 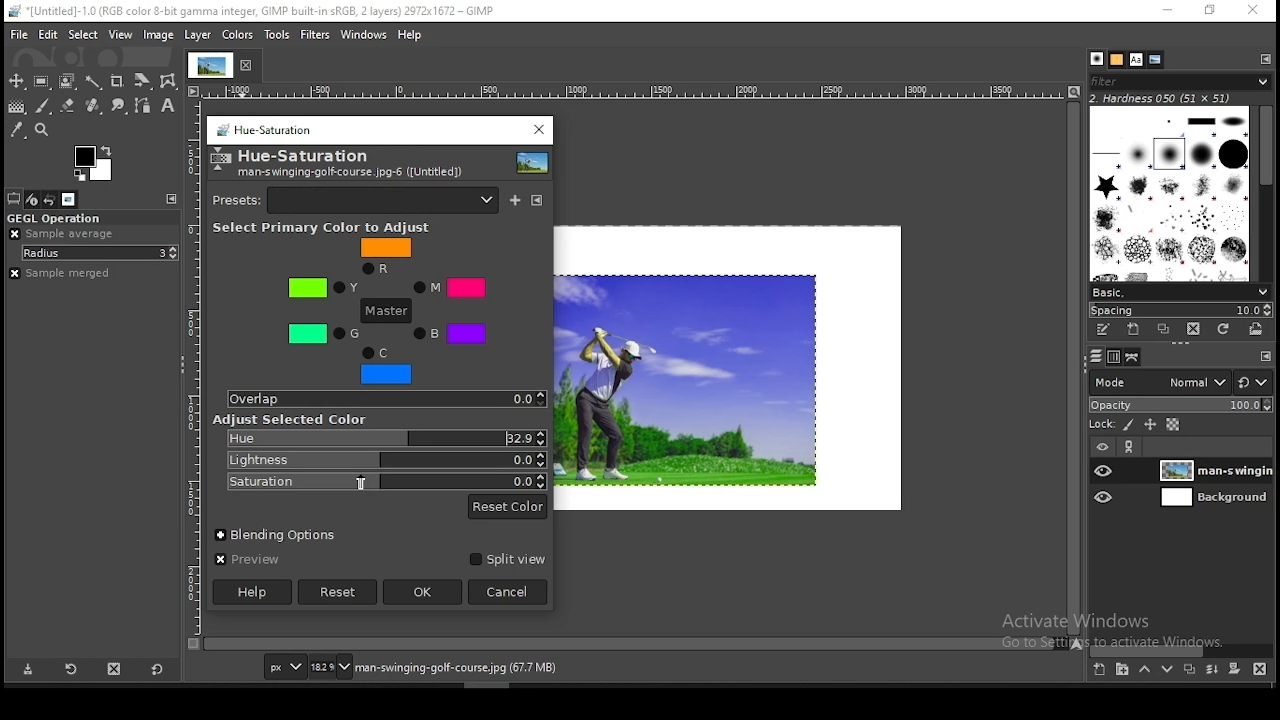 I want to click on paths, so click(x=1136, y=358).